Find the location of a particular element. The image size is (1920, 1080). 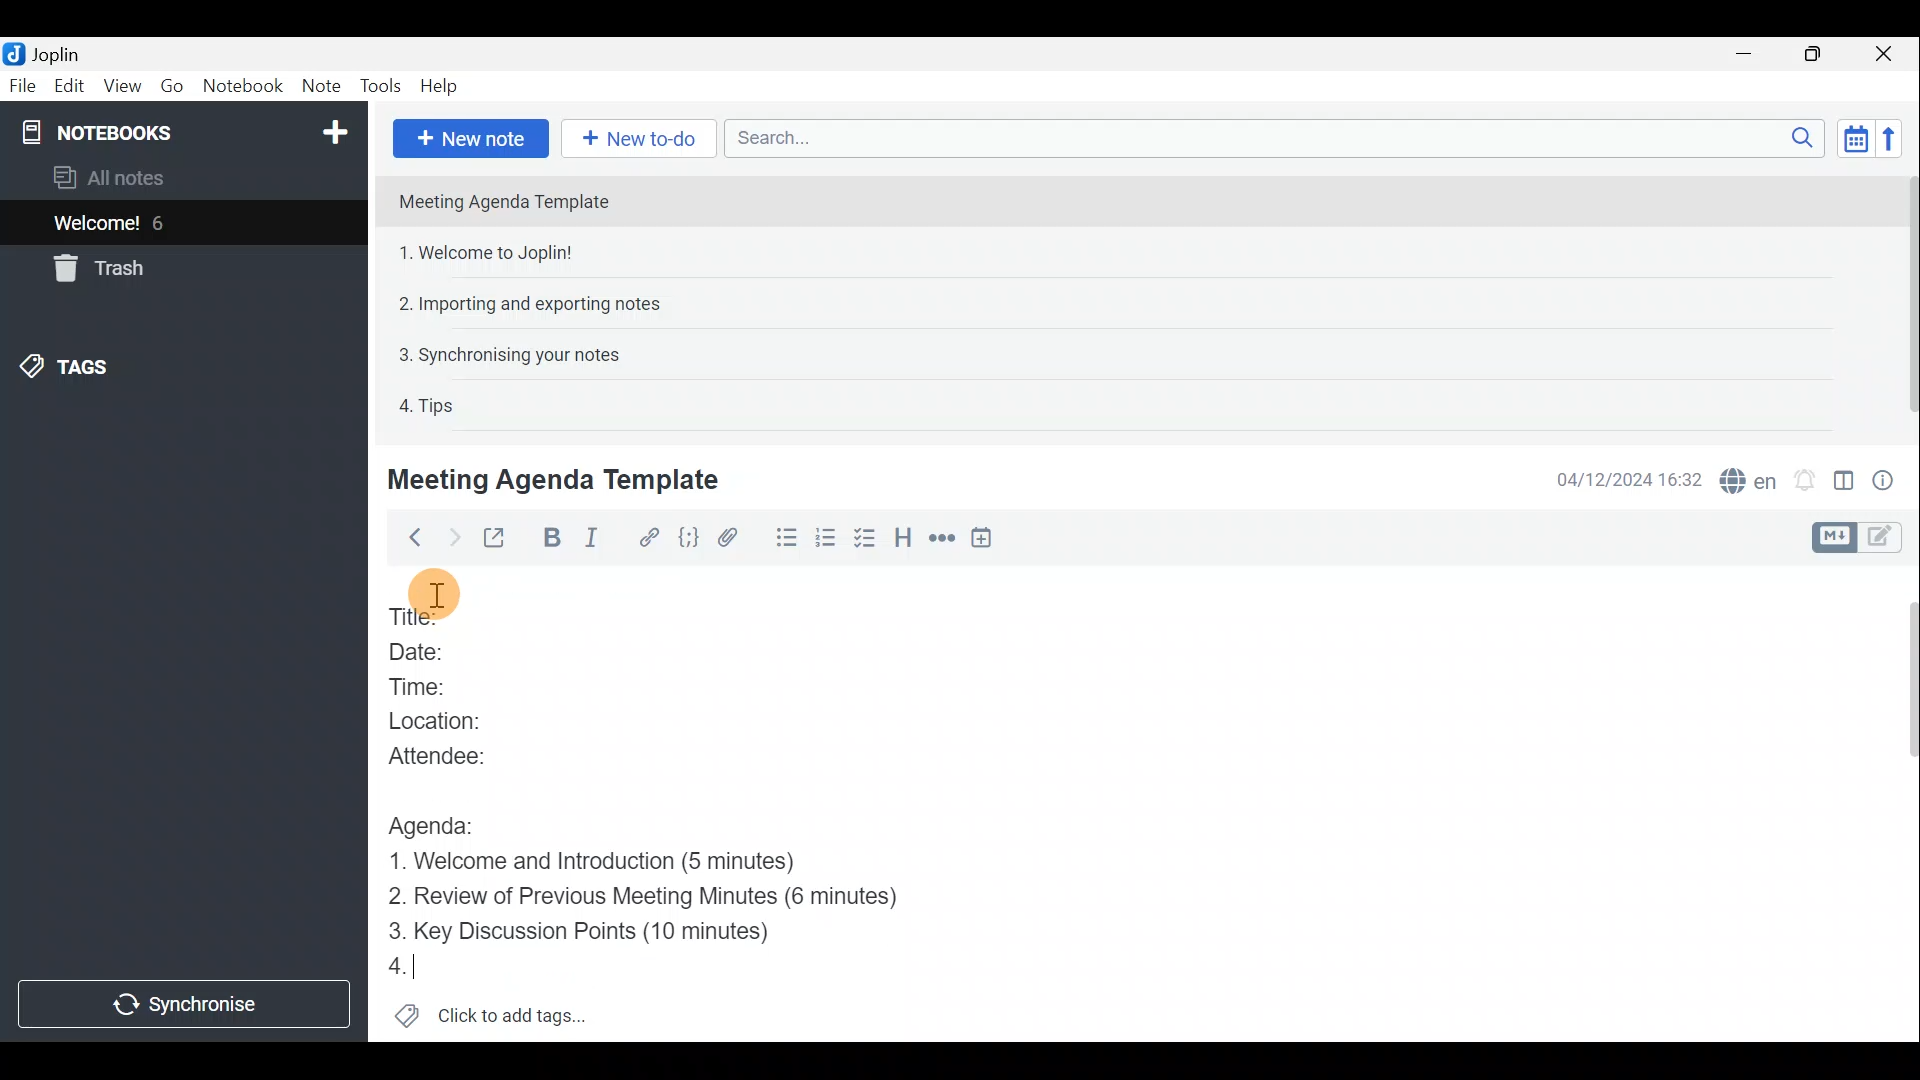

Note is located at coordinates (319, 82).